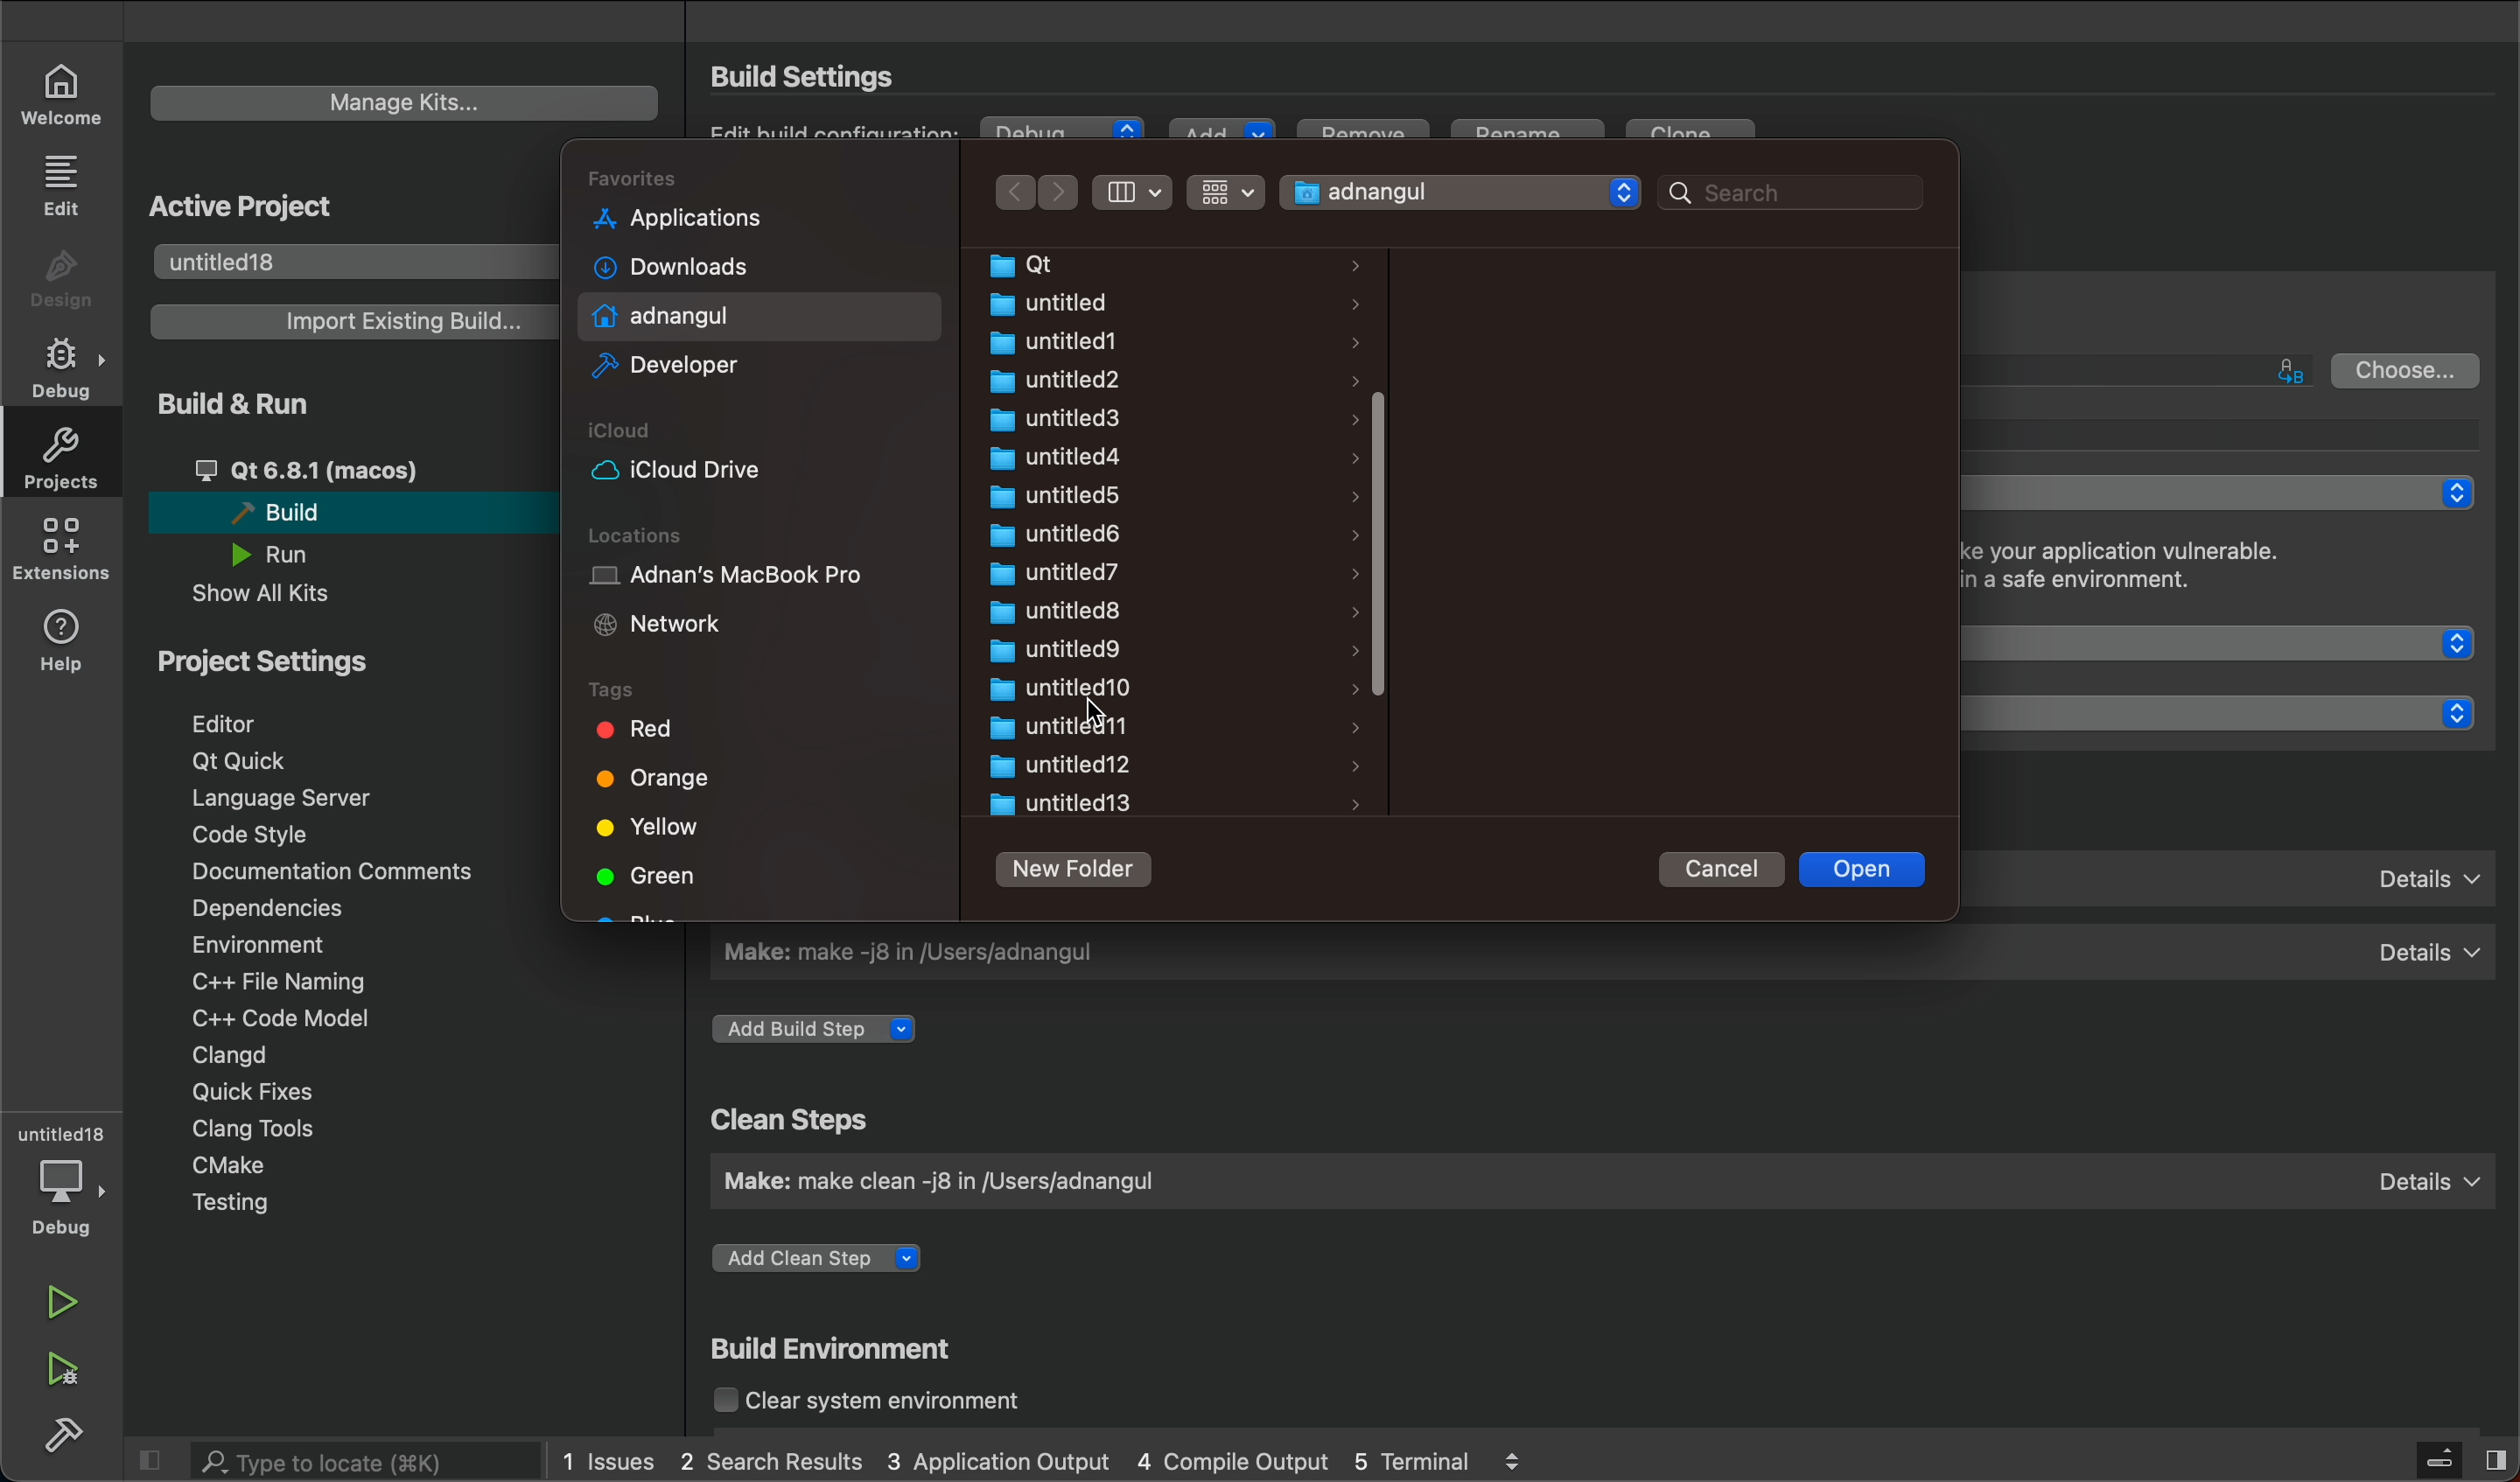 This screenshot has height=1482, width=2520. Describe the element at coordinates (1159, 649) in the screenshot. I see `untitled9` at that location.